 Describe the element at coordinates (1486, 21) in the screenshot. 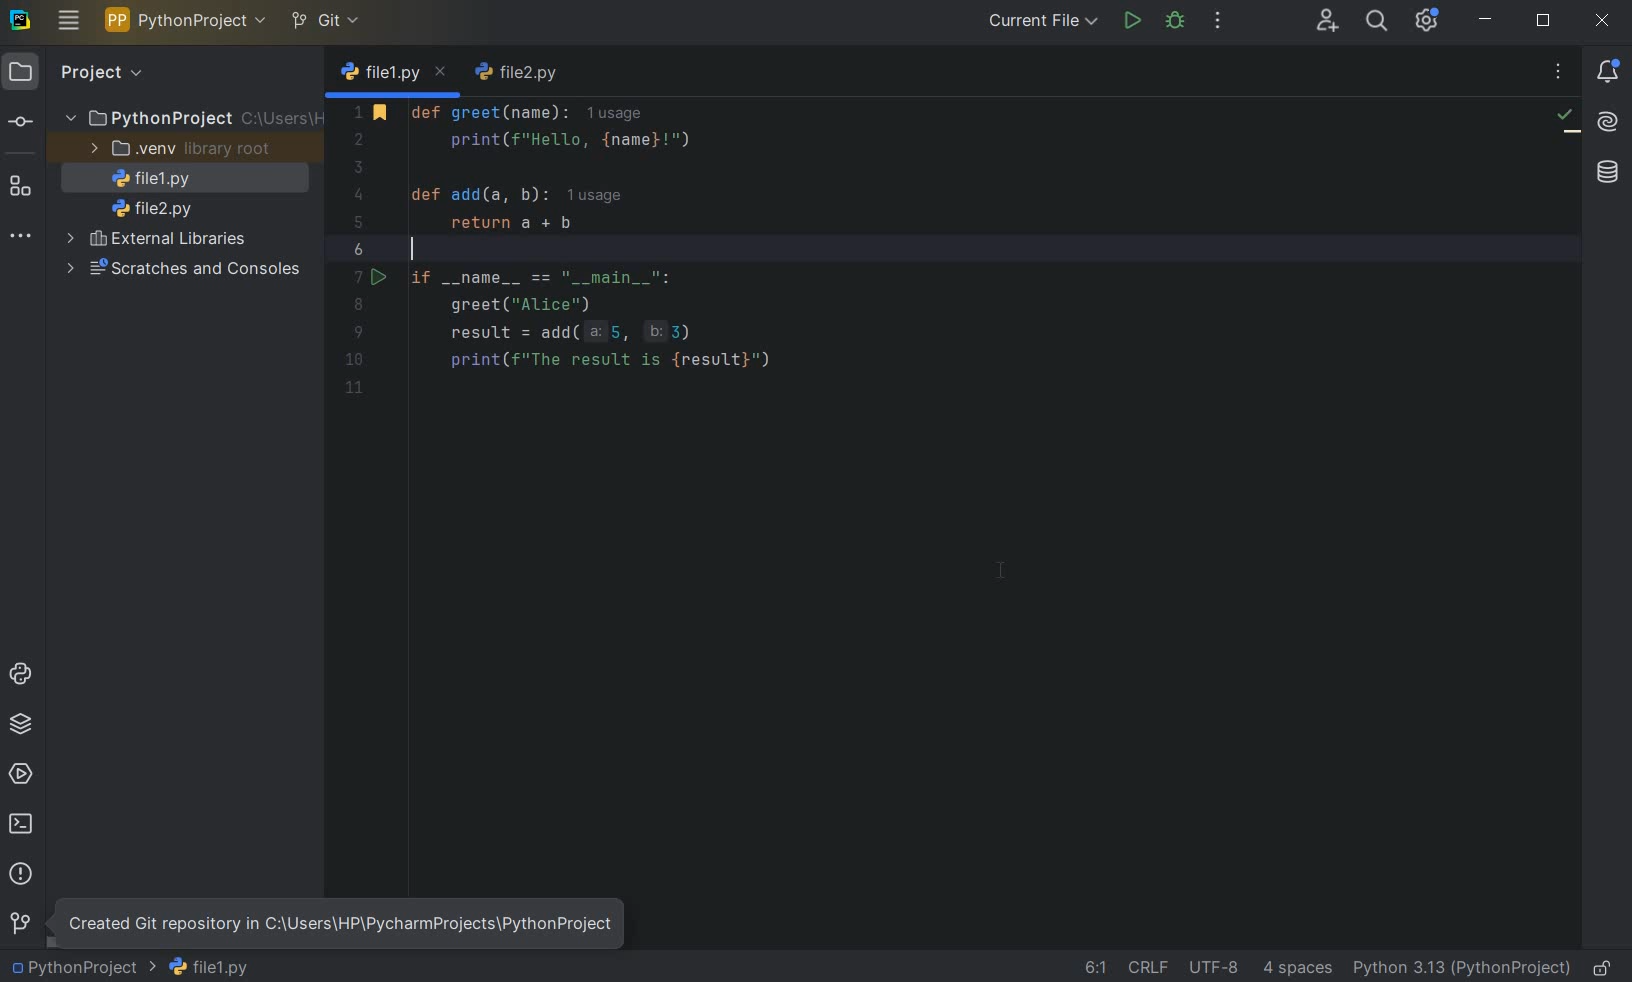

I see `minimize` at that location.